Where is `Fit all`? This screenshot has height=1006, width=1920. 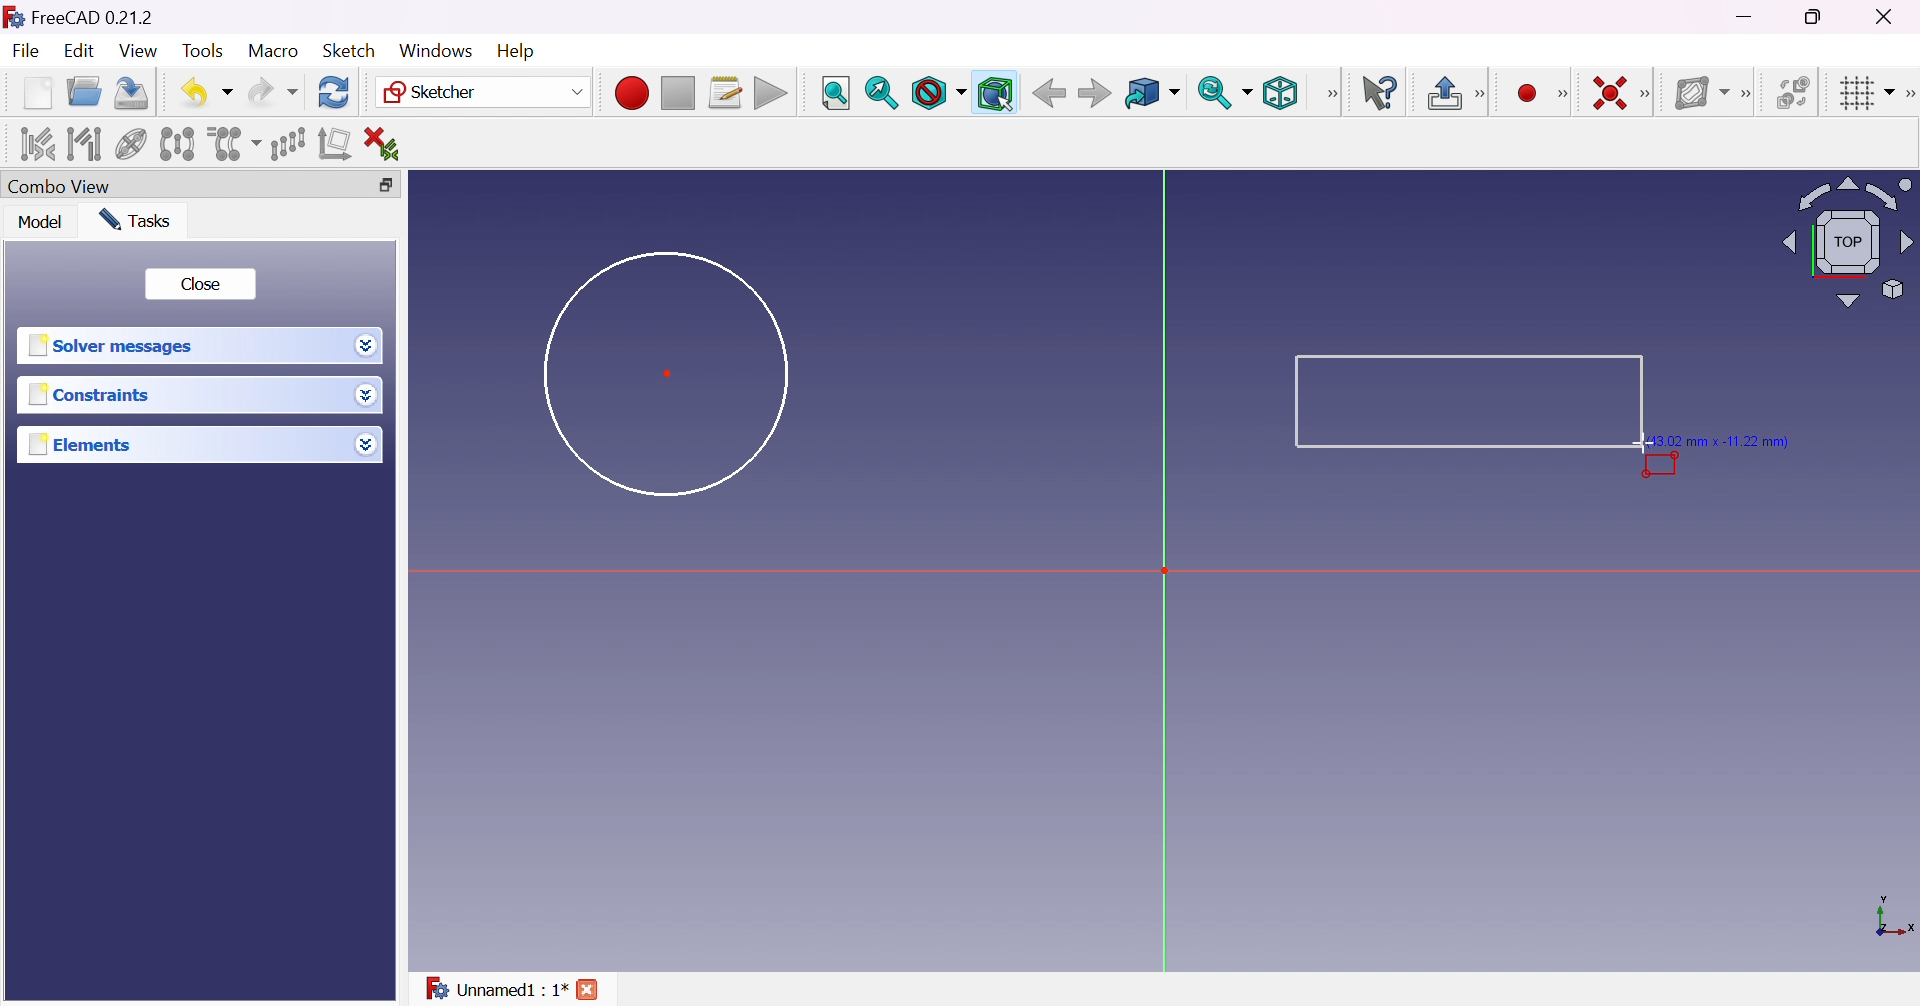
Fit all is located at coordinates (835, 94).